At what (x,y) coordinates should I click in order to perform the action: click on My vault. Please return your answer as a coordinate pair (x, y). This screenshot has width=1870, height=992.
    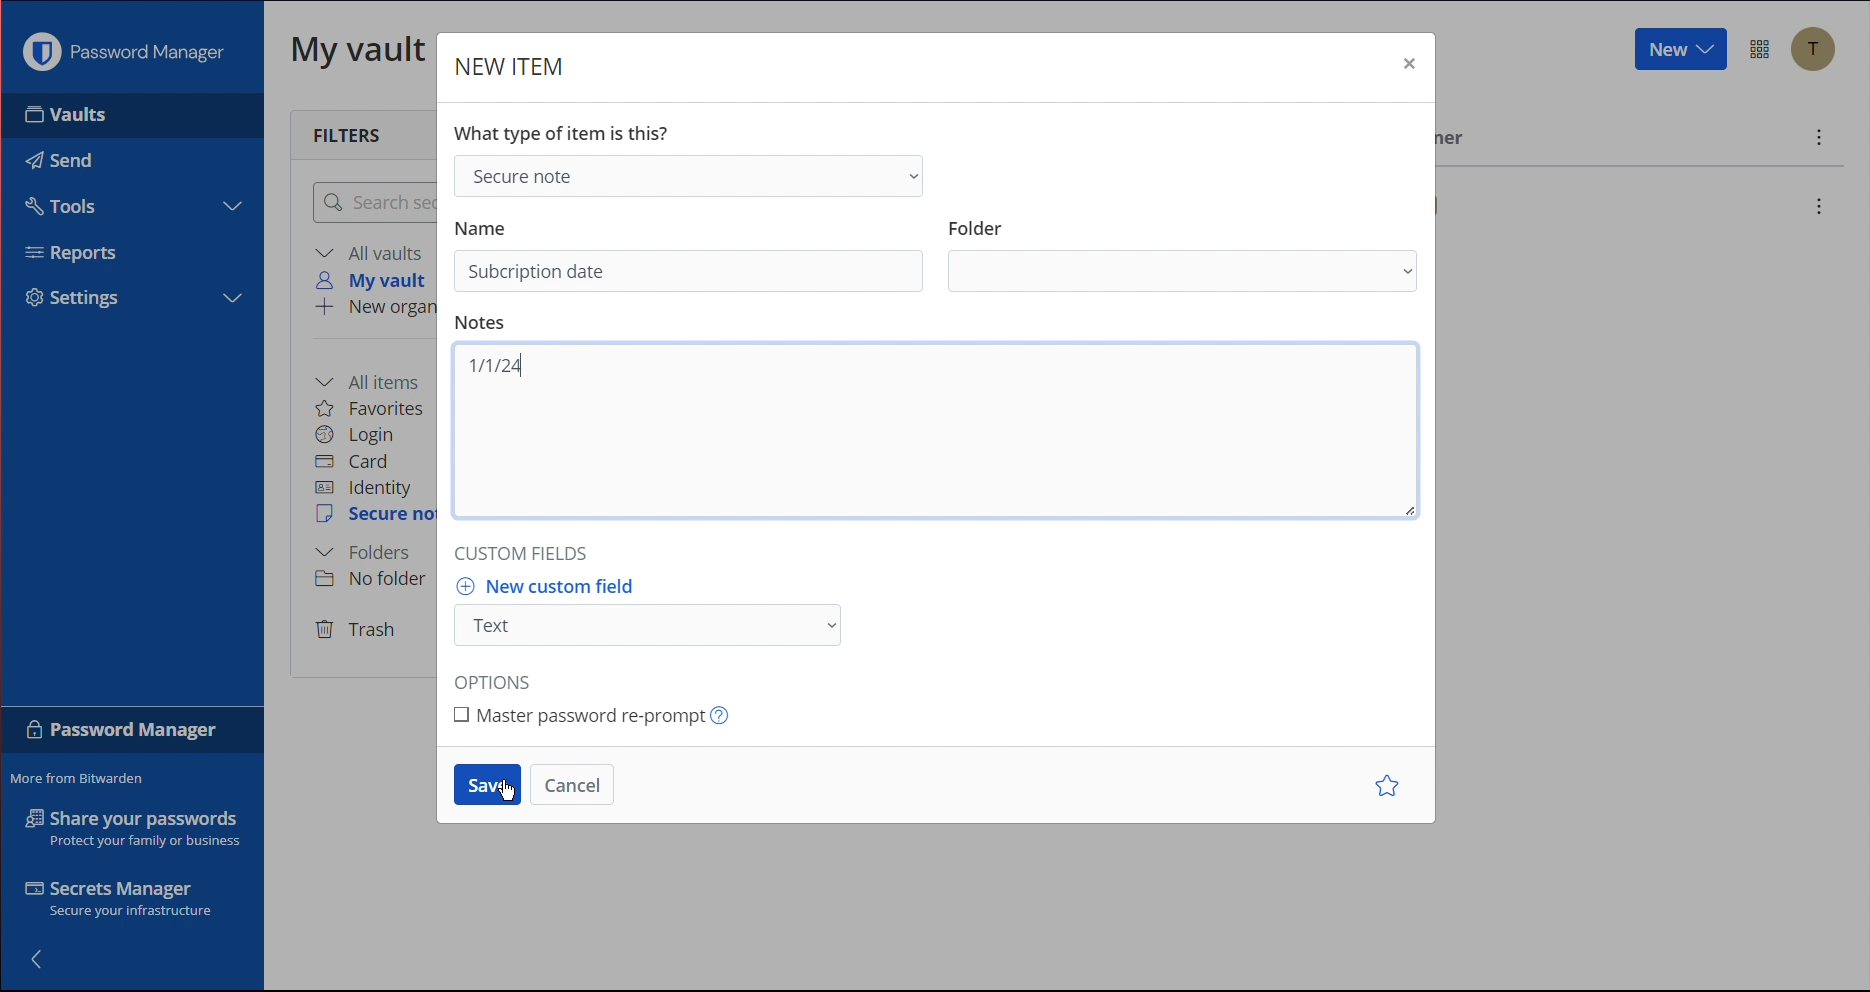
    Looking at the image, I should click on (377, 280).